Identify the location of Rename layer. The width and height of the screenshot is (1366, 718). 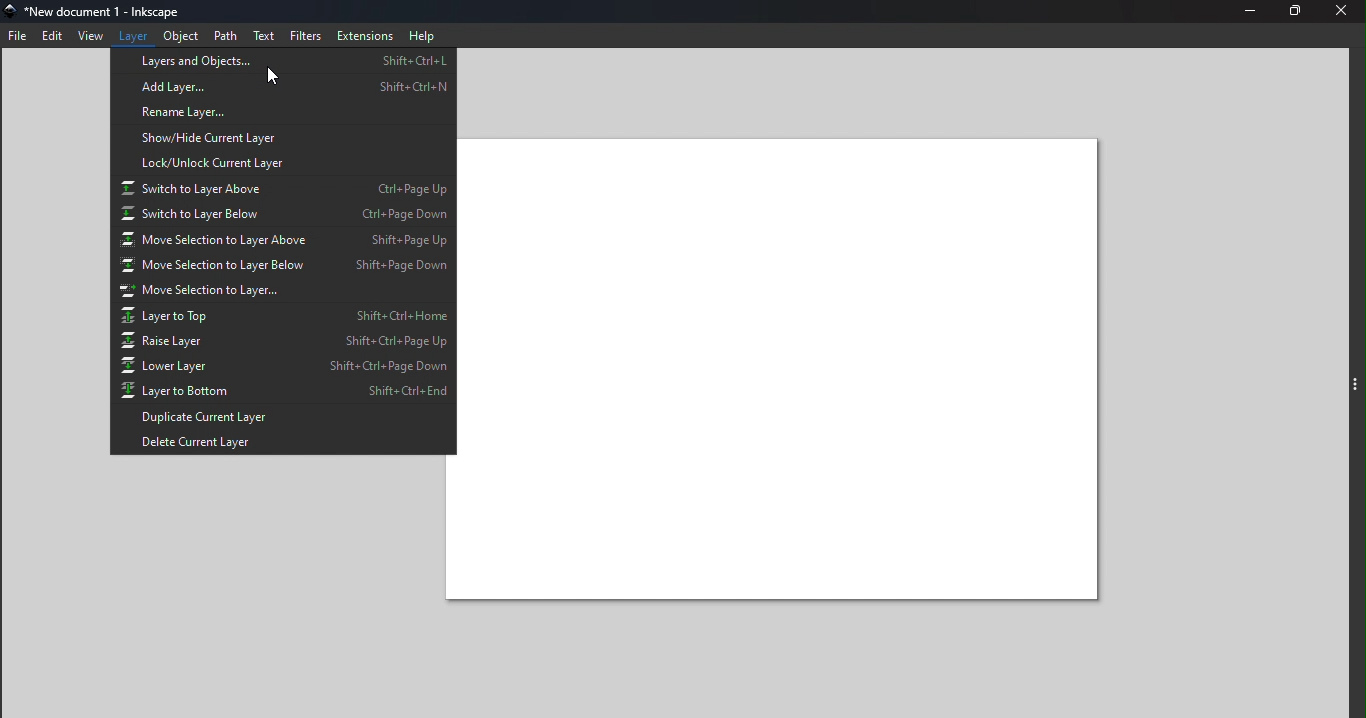
(281, 113).